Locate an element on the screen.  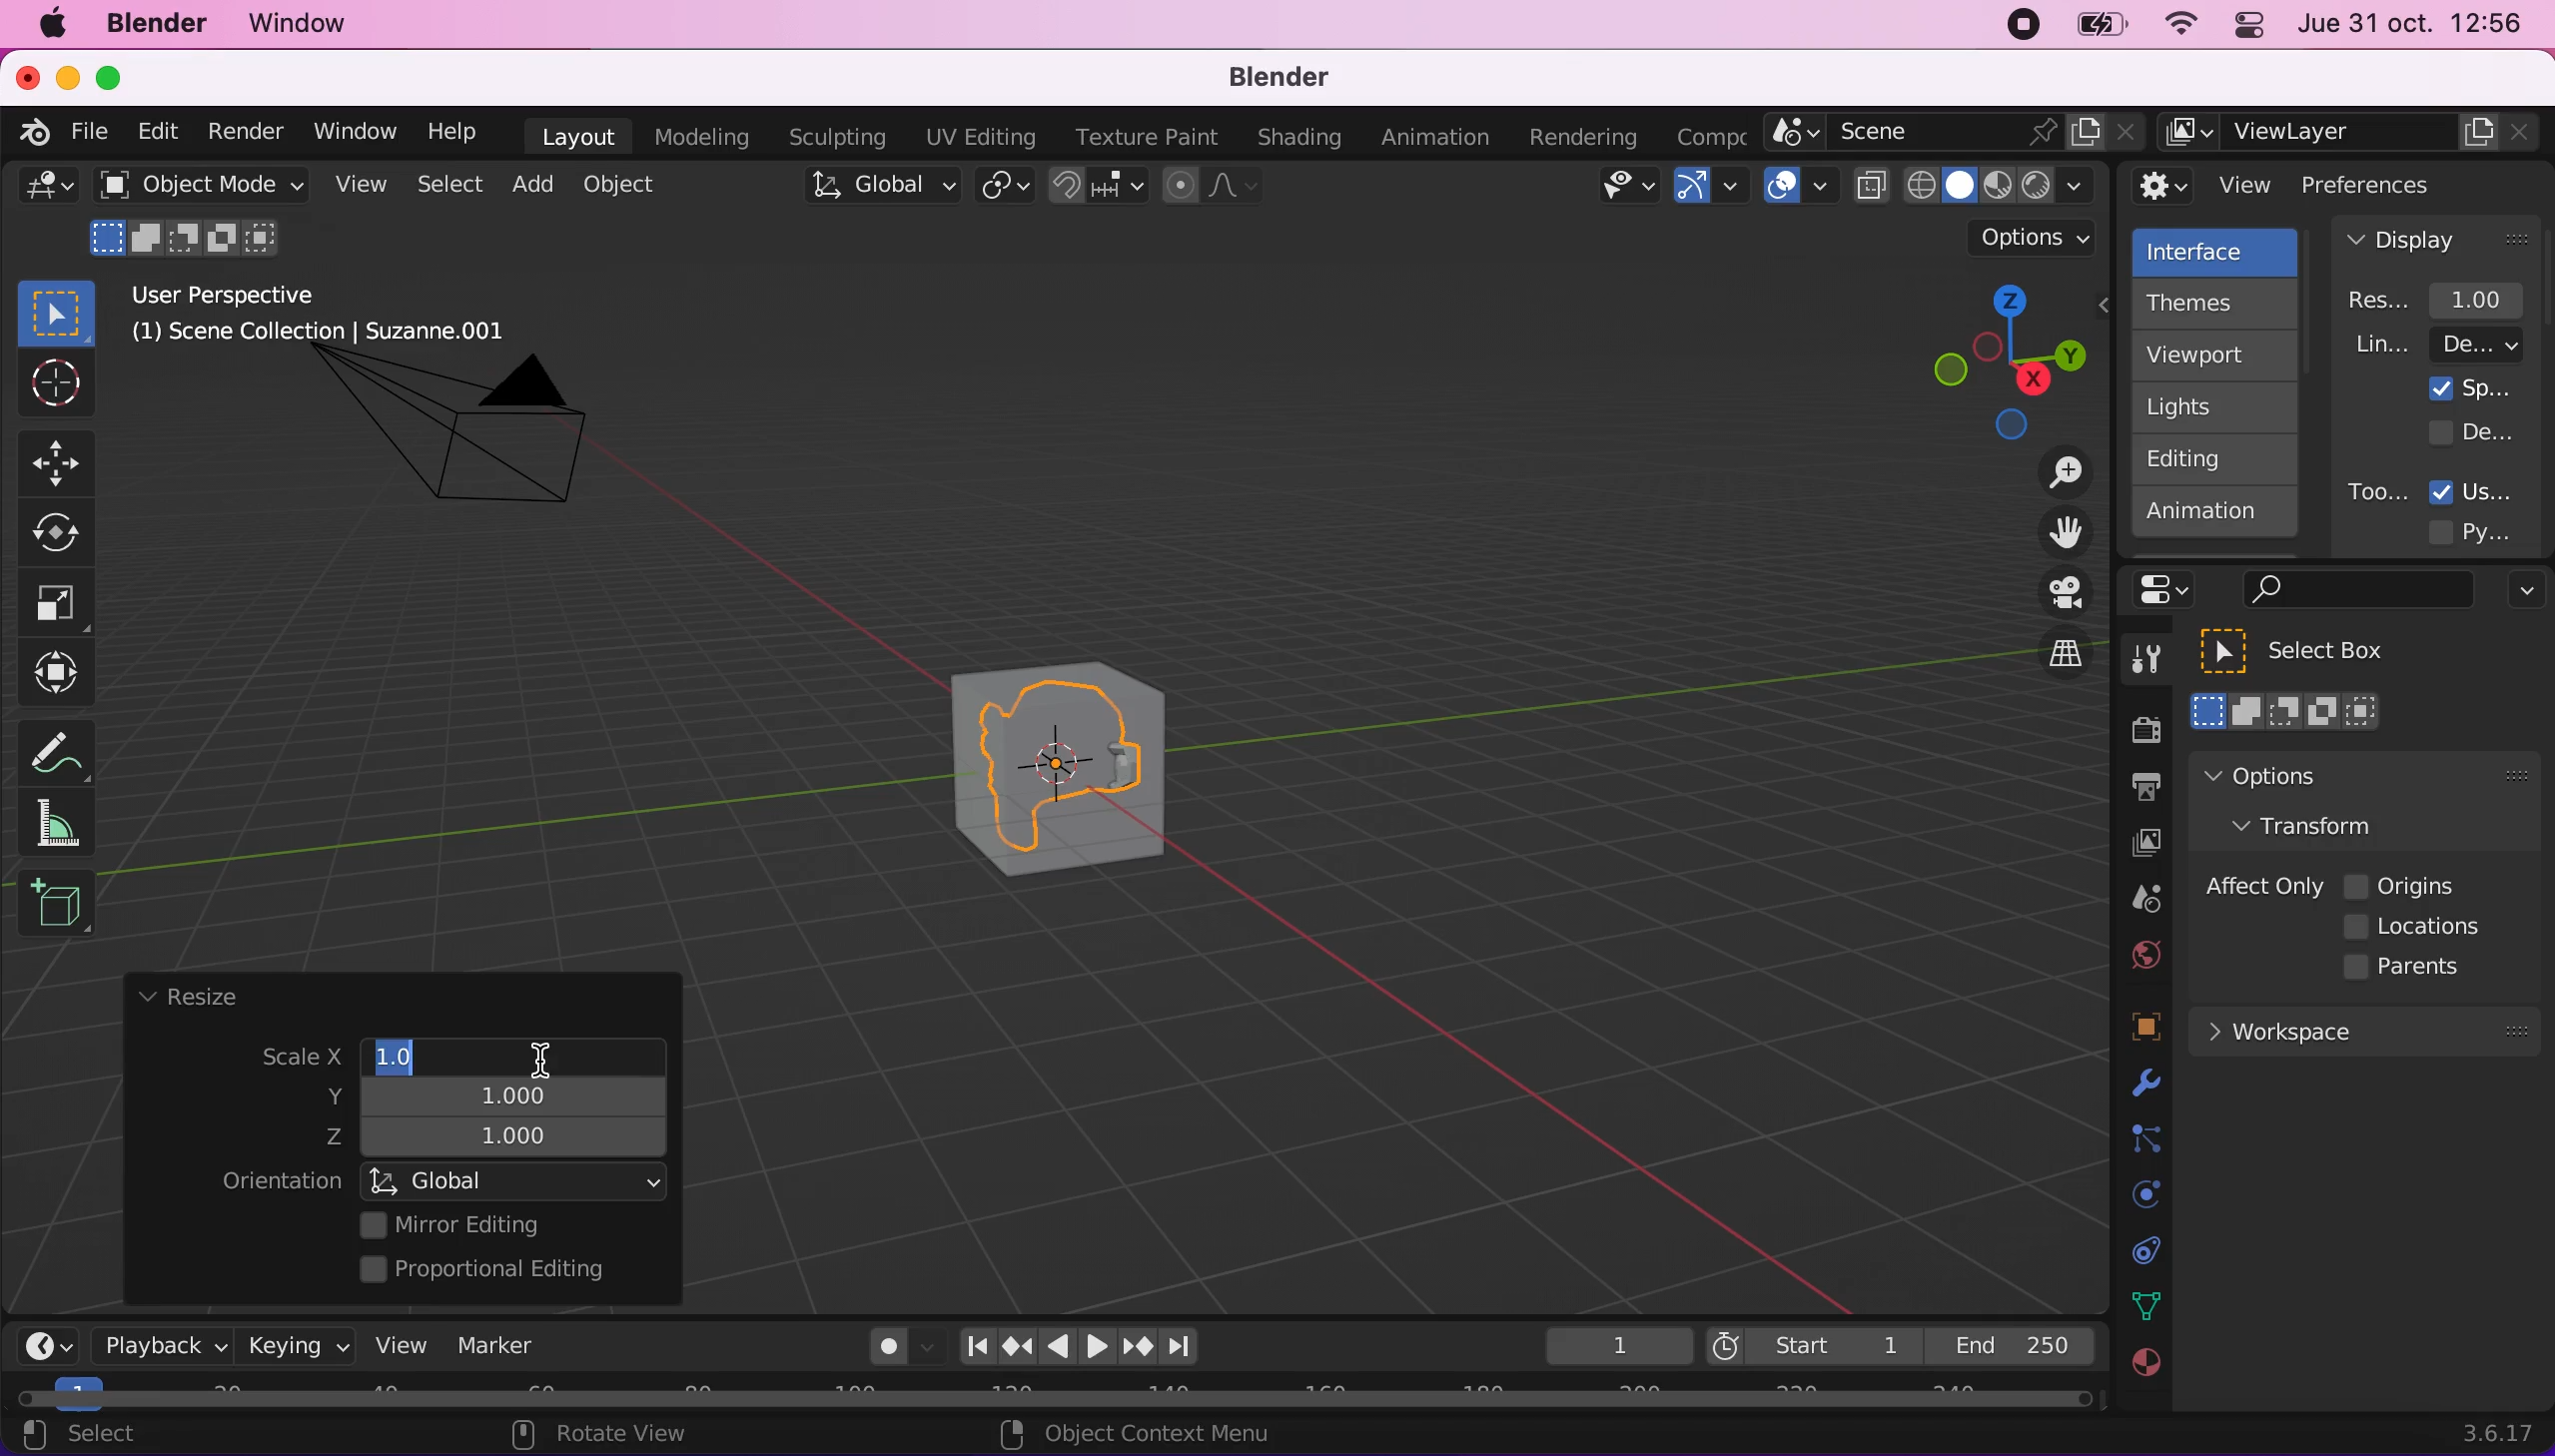
help is located at coordinates (454, 130).